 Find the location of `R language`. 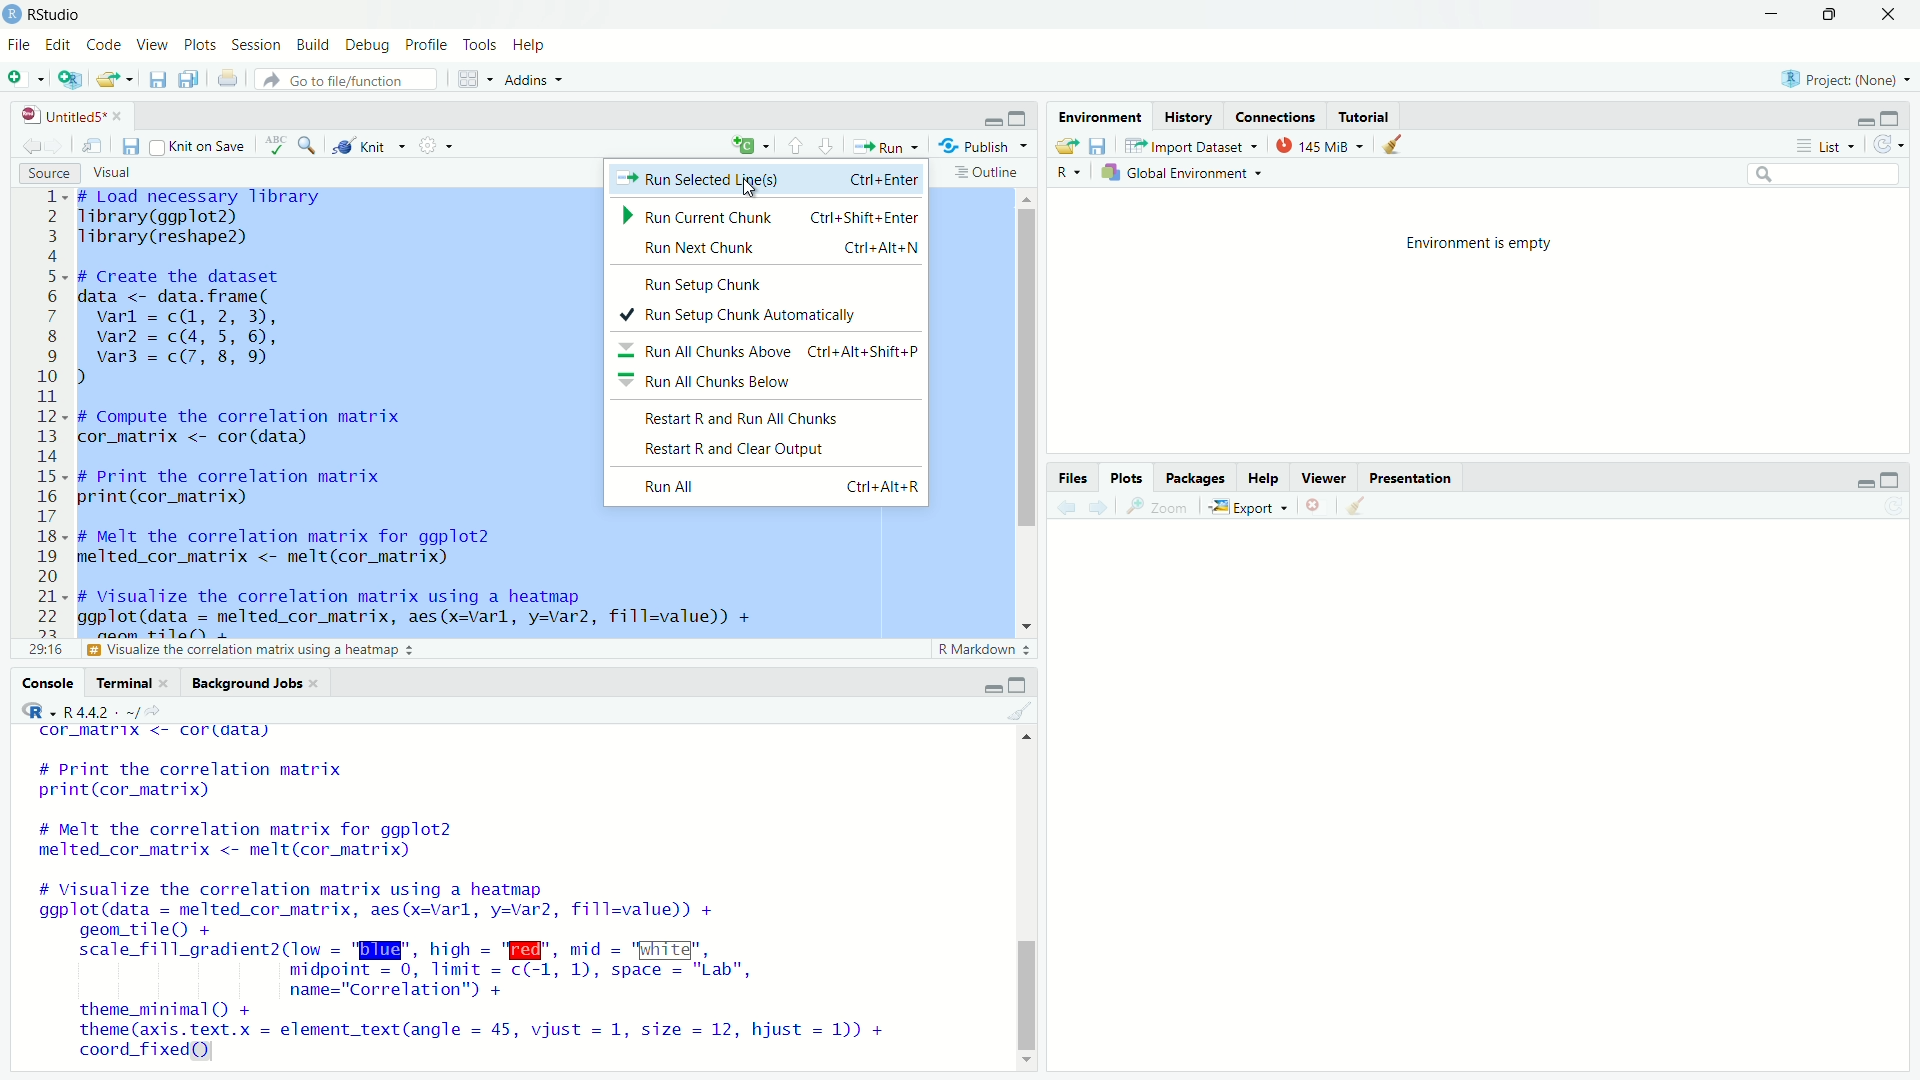

R language is located at coordinates (34, 710).